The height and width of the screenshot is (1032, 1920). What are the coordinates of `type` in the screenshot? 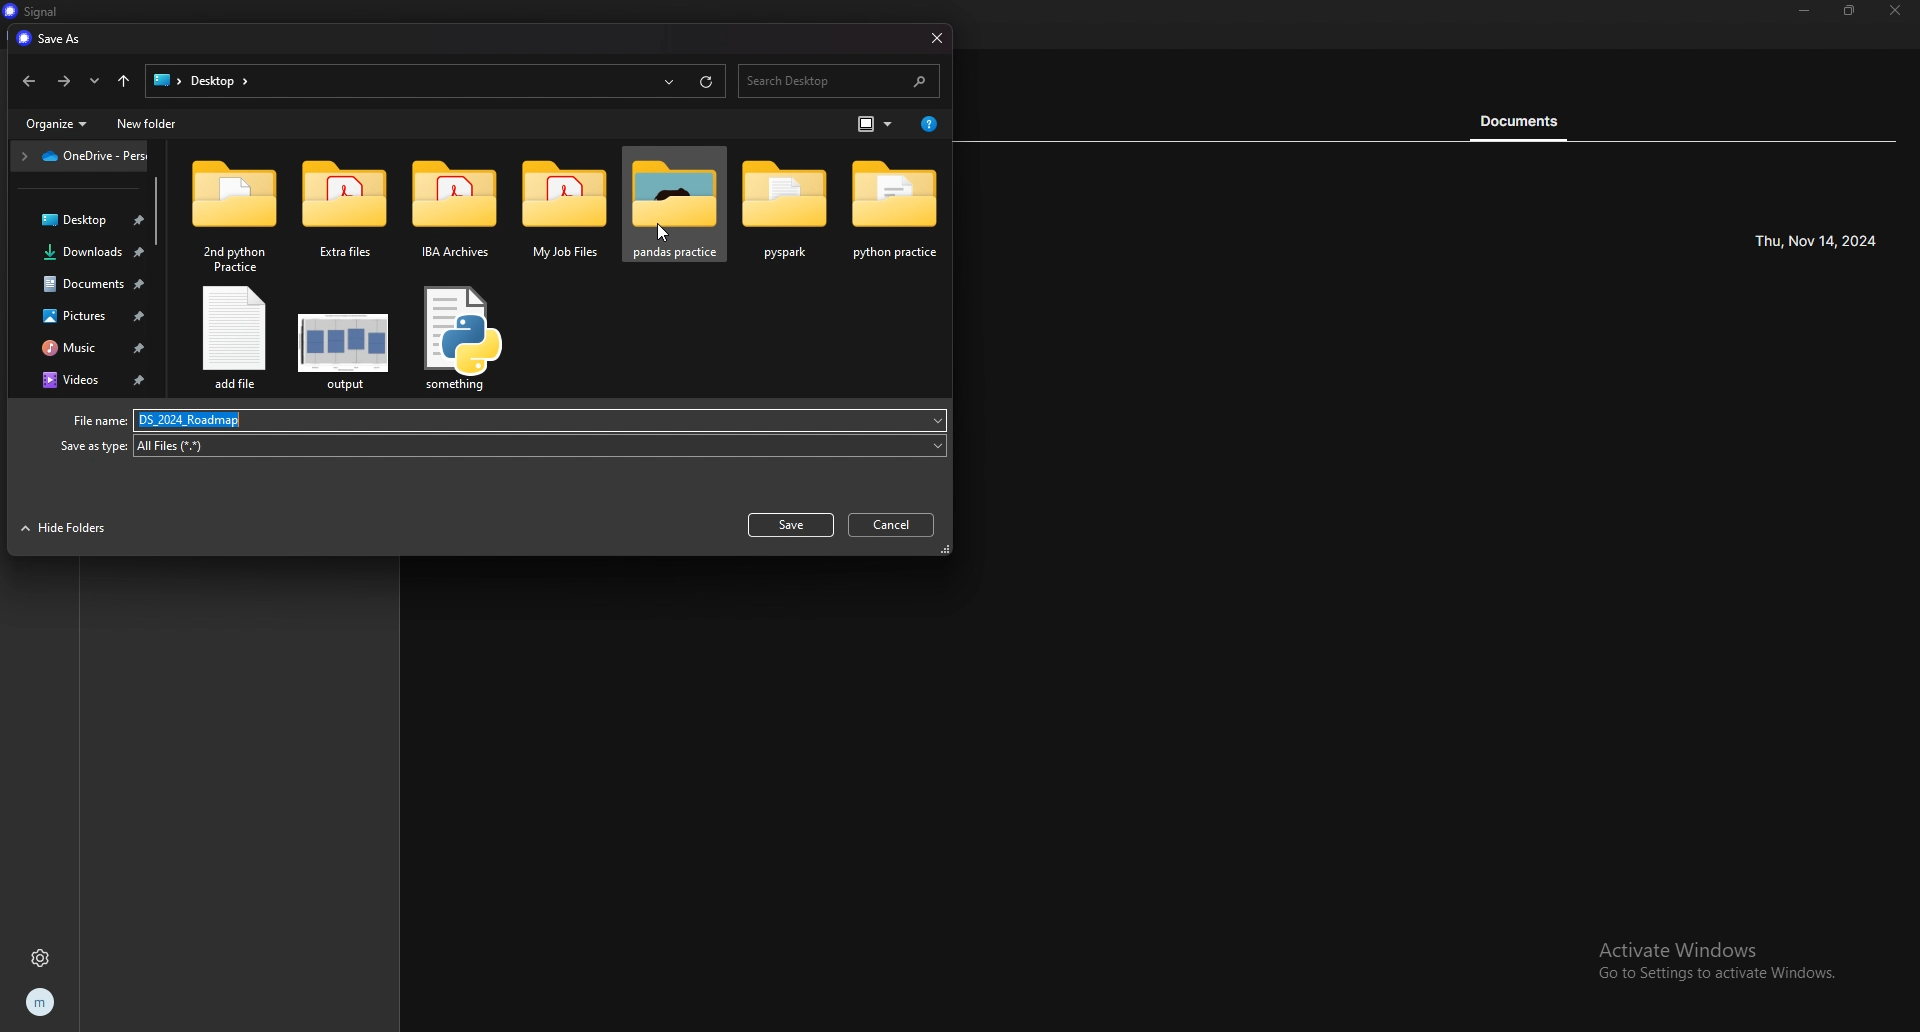 It's located at (502, 447).